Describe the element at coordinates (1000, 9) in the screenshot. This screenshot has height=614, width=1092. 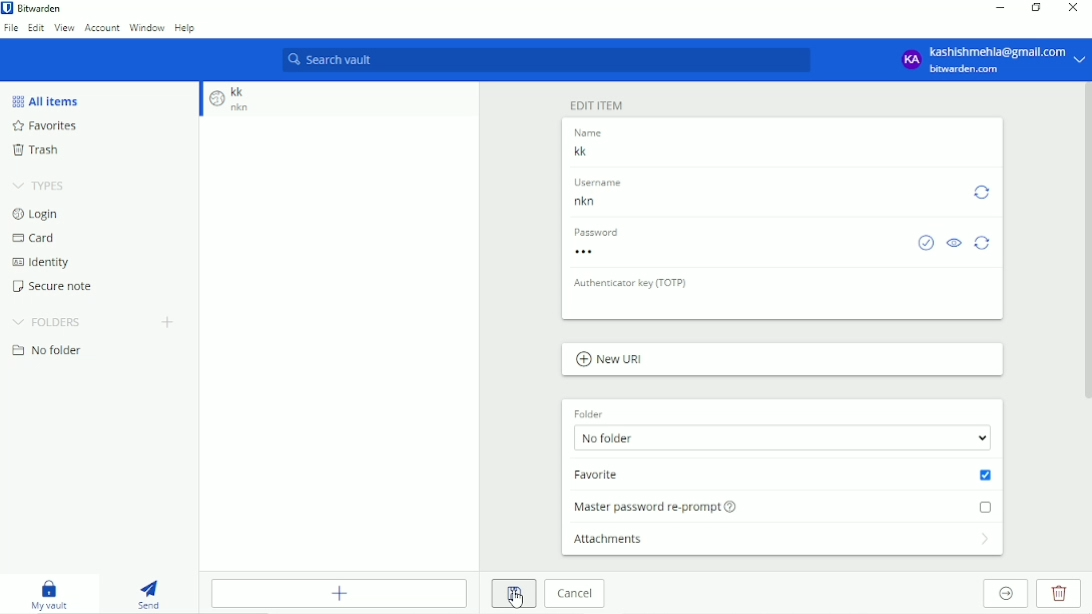
I see `Minimize` at that location.